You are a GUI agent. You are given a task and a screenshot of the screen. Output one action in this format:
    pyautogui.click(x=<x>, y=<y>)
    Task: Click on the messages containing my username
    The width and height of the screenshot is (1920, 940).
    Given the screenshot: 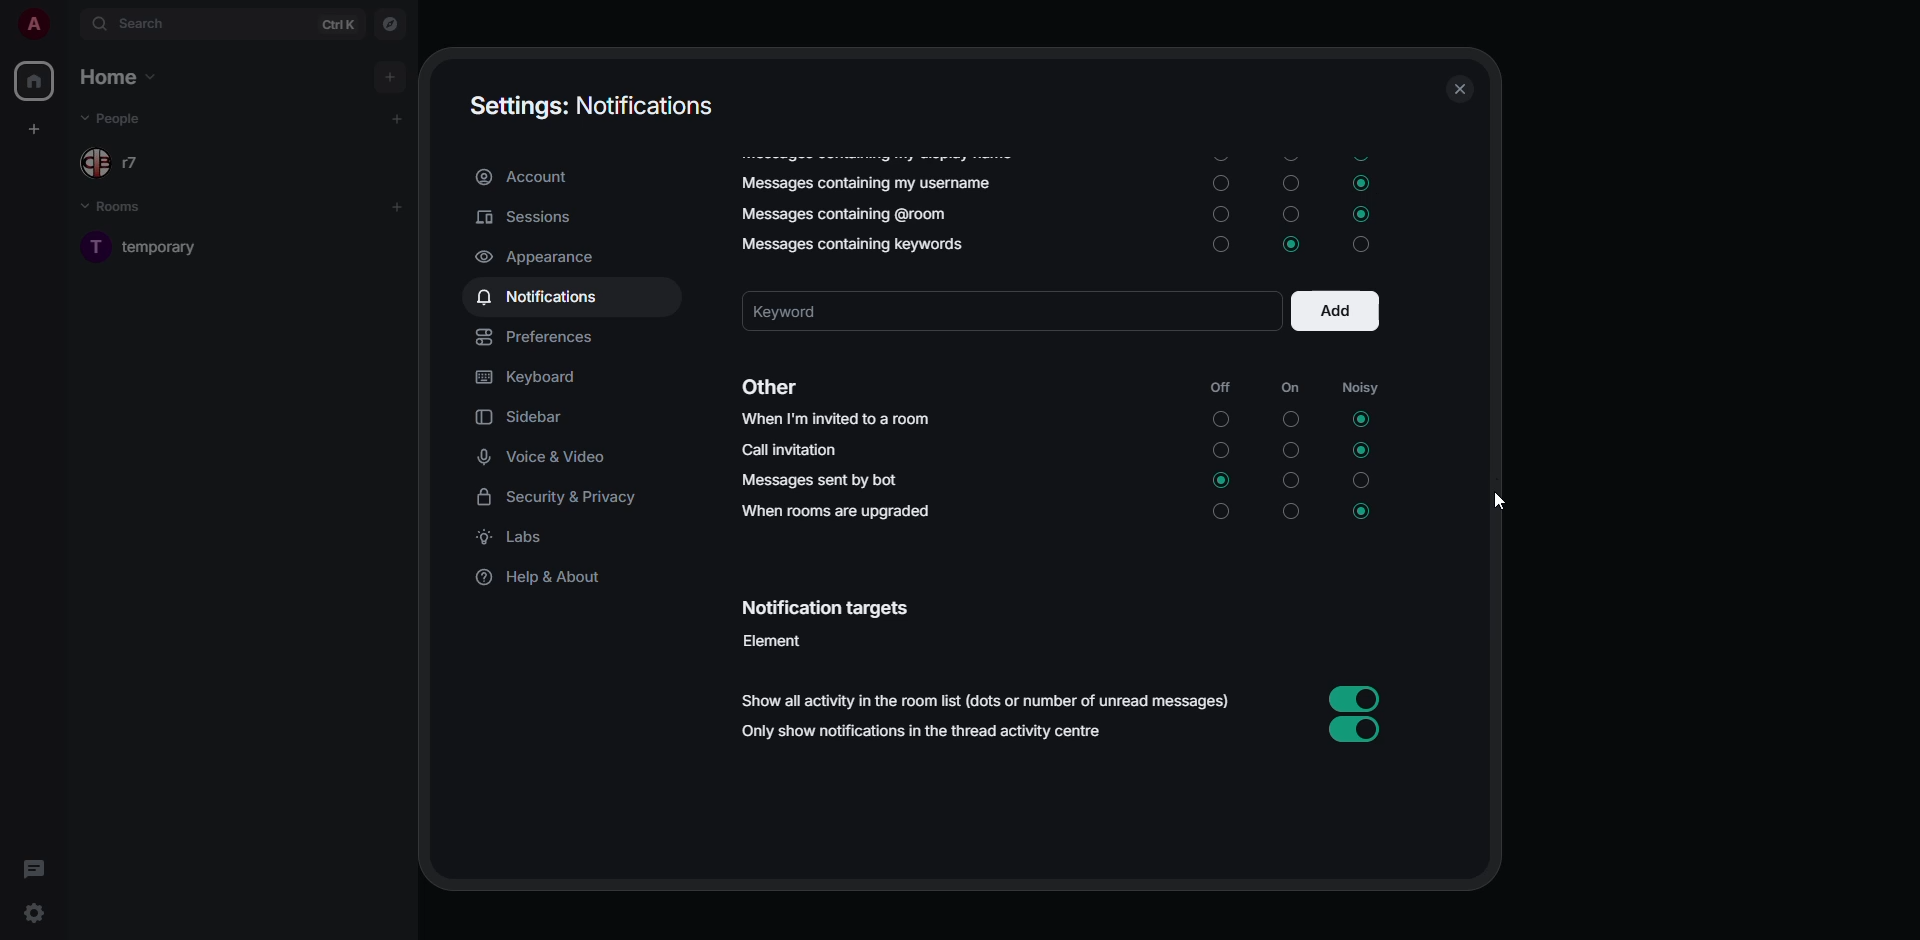 What is the action you would take?
    pyautogui.click(x=869, y=183)
    